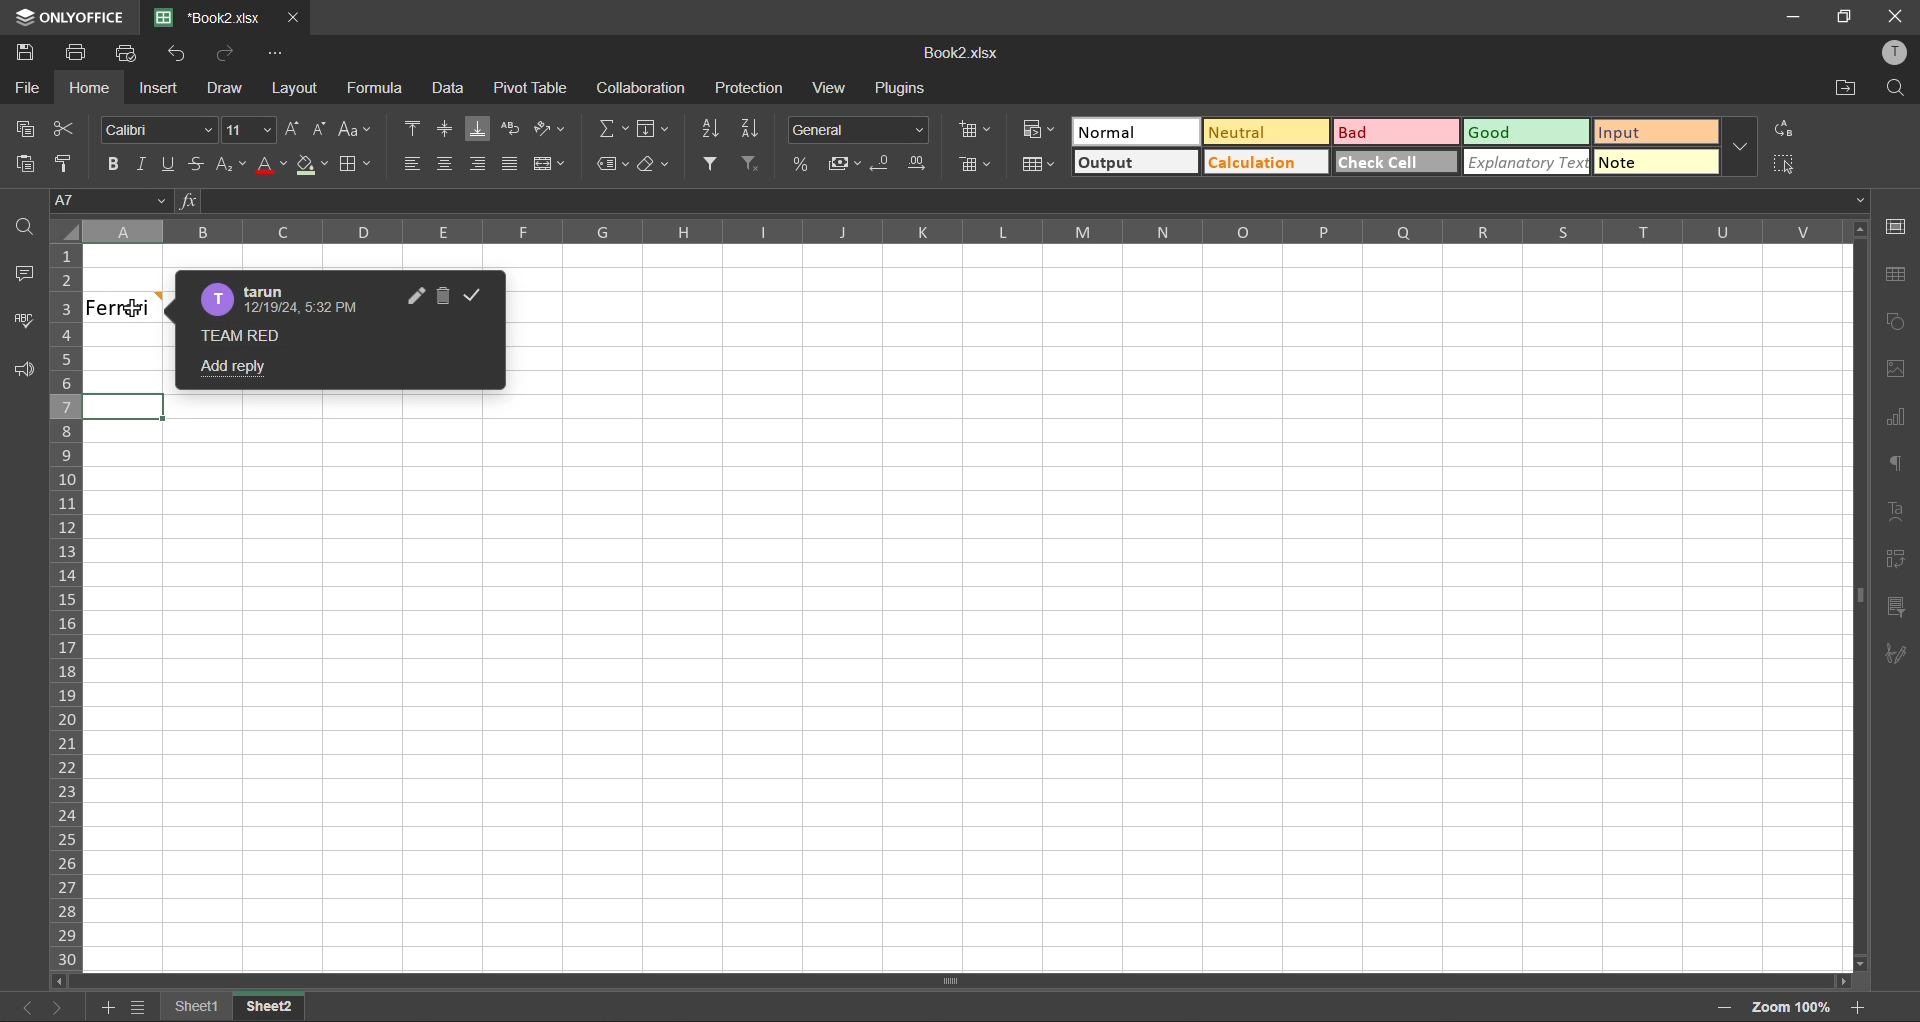 The height and width of the screenshot is (1022, 1920). I want to click on table, so click(1897, 276).